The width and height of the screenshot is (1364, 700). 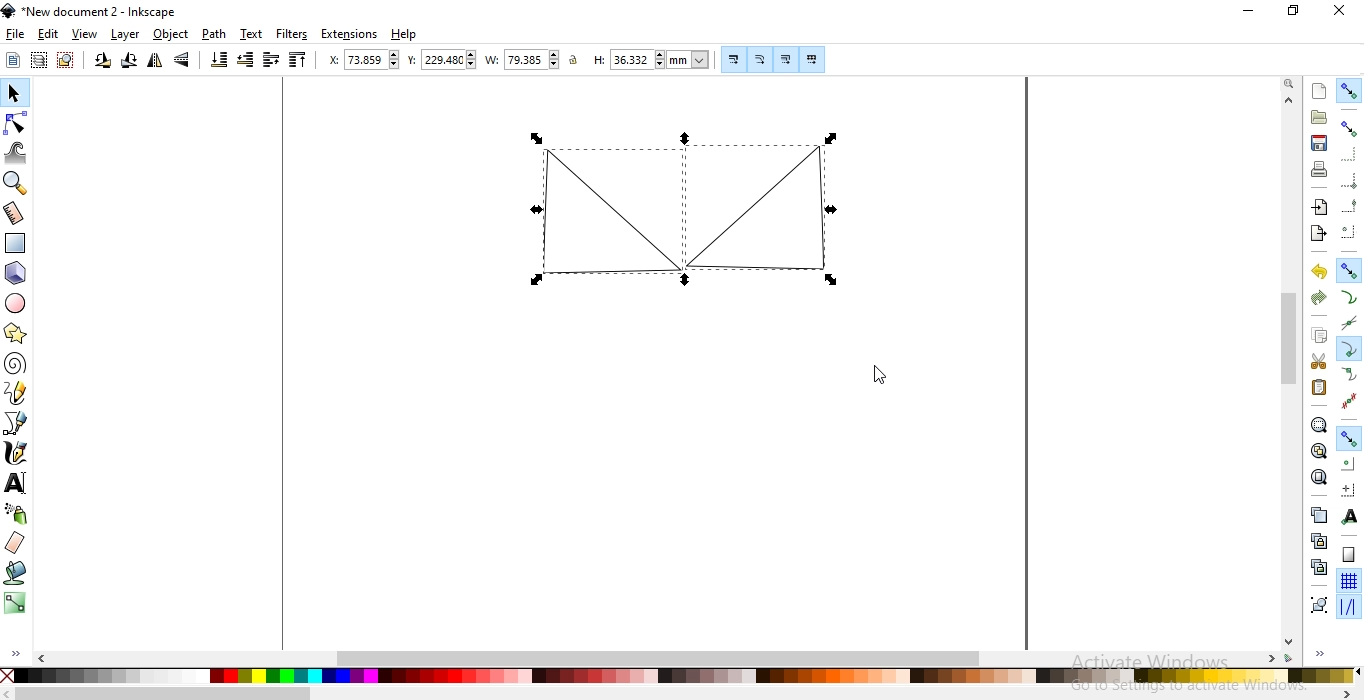 I want to click on edit, so click(x=49, y=34).